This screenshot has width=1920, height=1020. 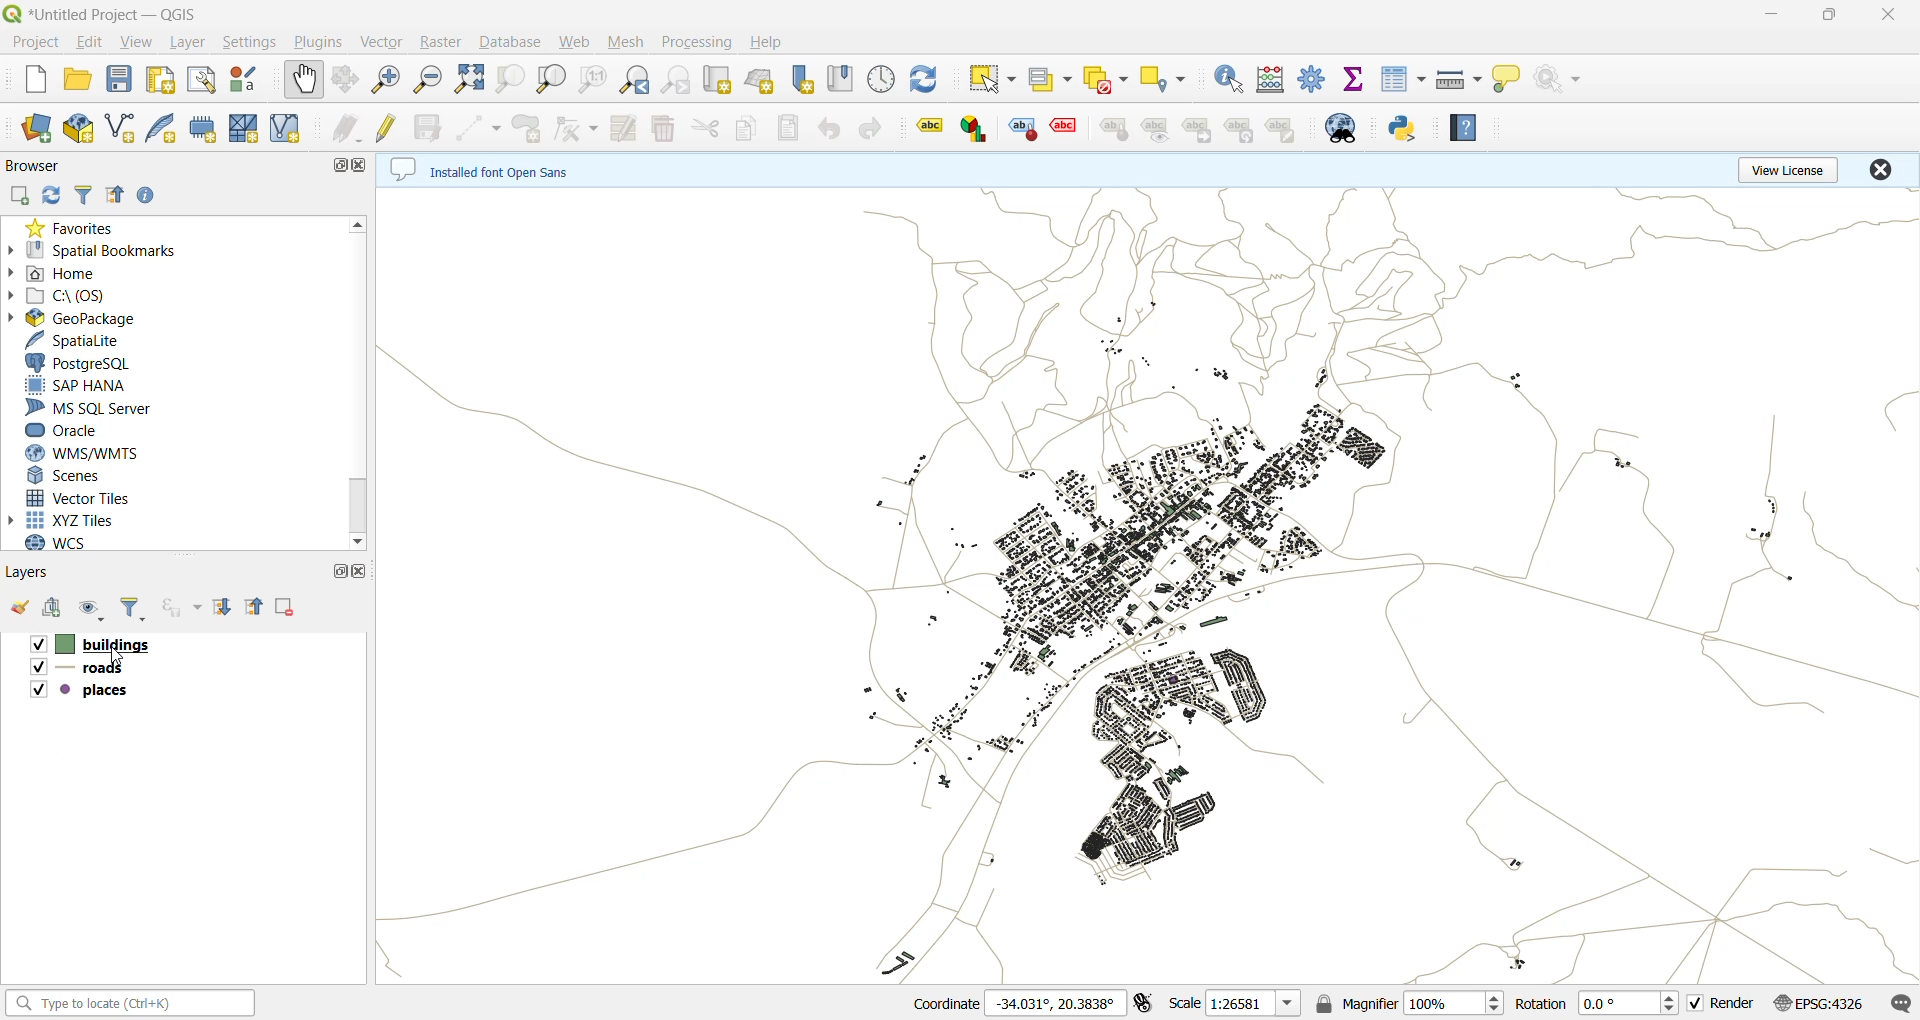 What do you see at coordinates (514, 77) in the screenshot?
I see `zoom selection` at bounding box center [514, 77].